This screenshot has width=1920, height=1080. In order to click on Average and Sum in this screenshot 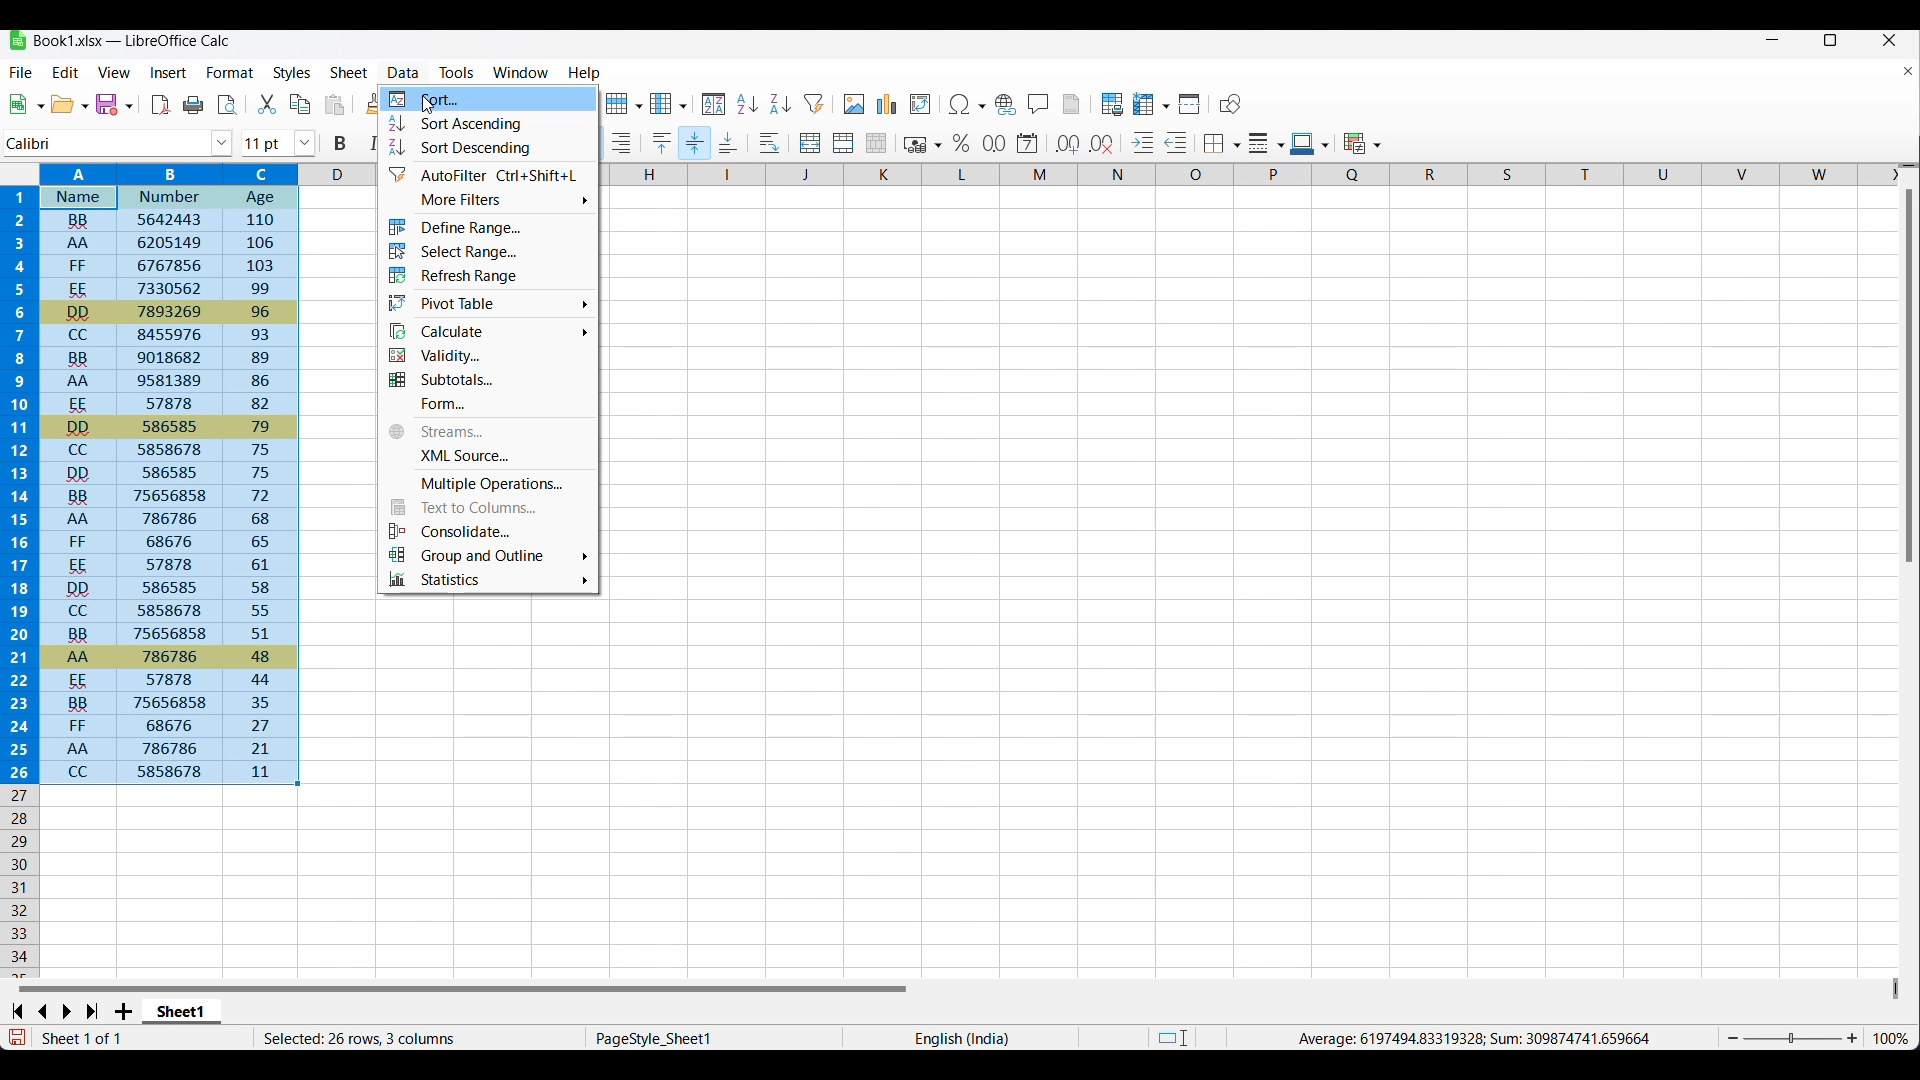, I will do `click(1472, 1038)`.